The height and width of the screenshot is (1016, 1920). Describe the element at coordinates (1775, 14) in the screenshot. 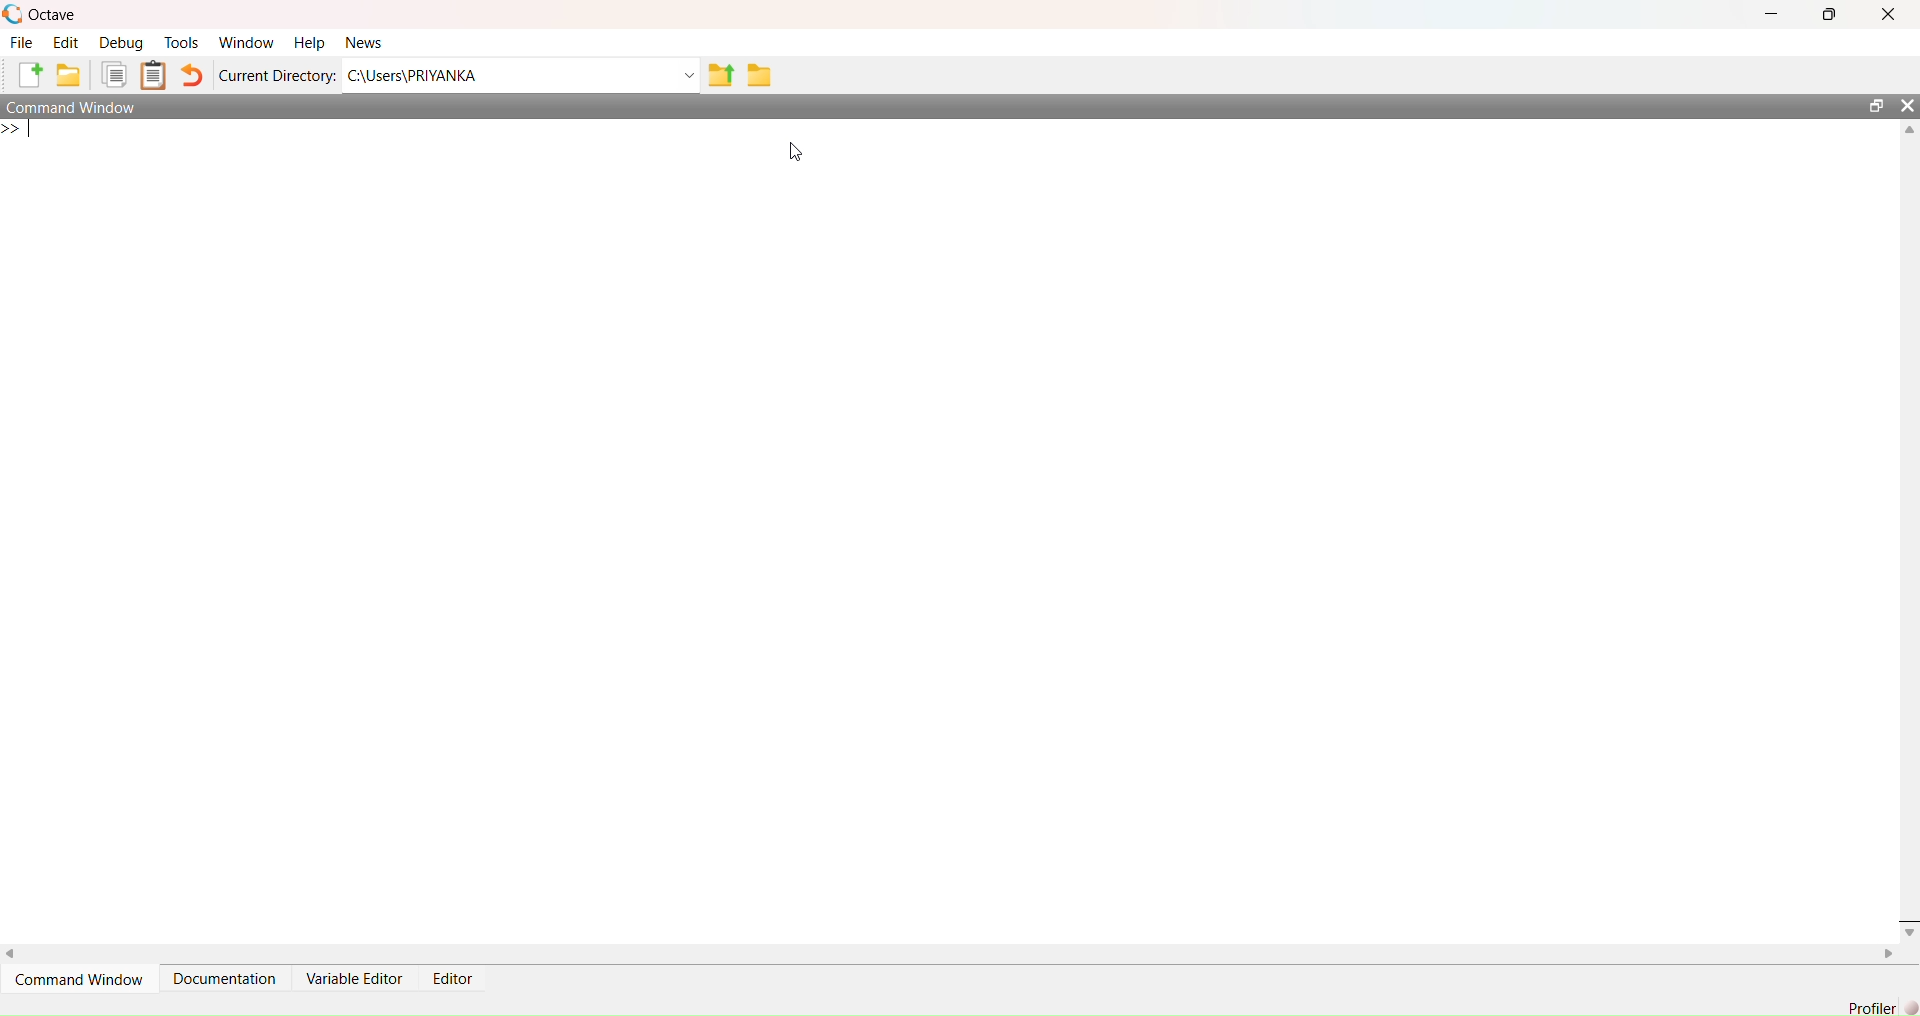

I see `Minimize` at that location.